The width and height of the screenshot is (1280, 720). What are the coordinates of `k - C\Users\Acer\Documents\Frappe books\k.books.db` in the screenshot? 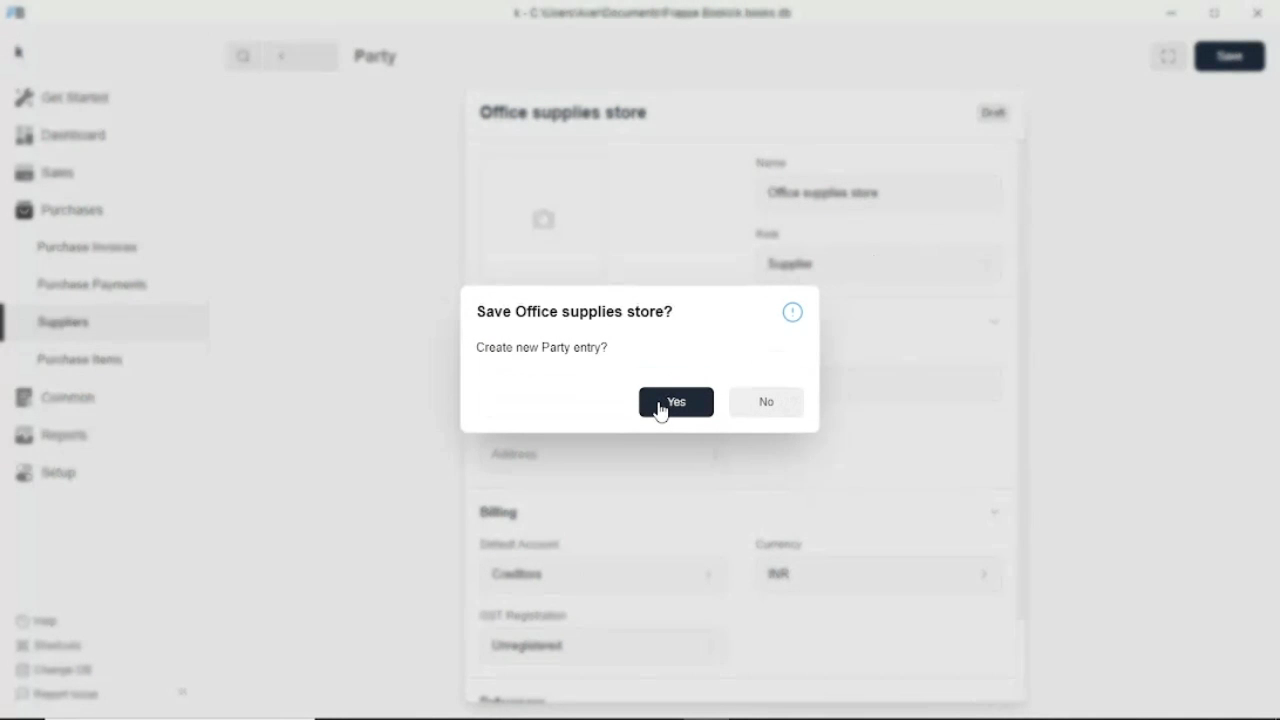 It's located at (654, 12).